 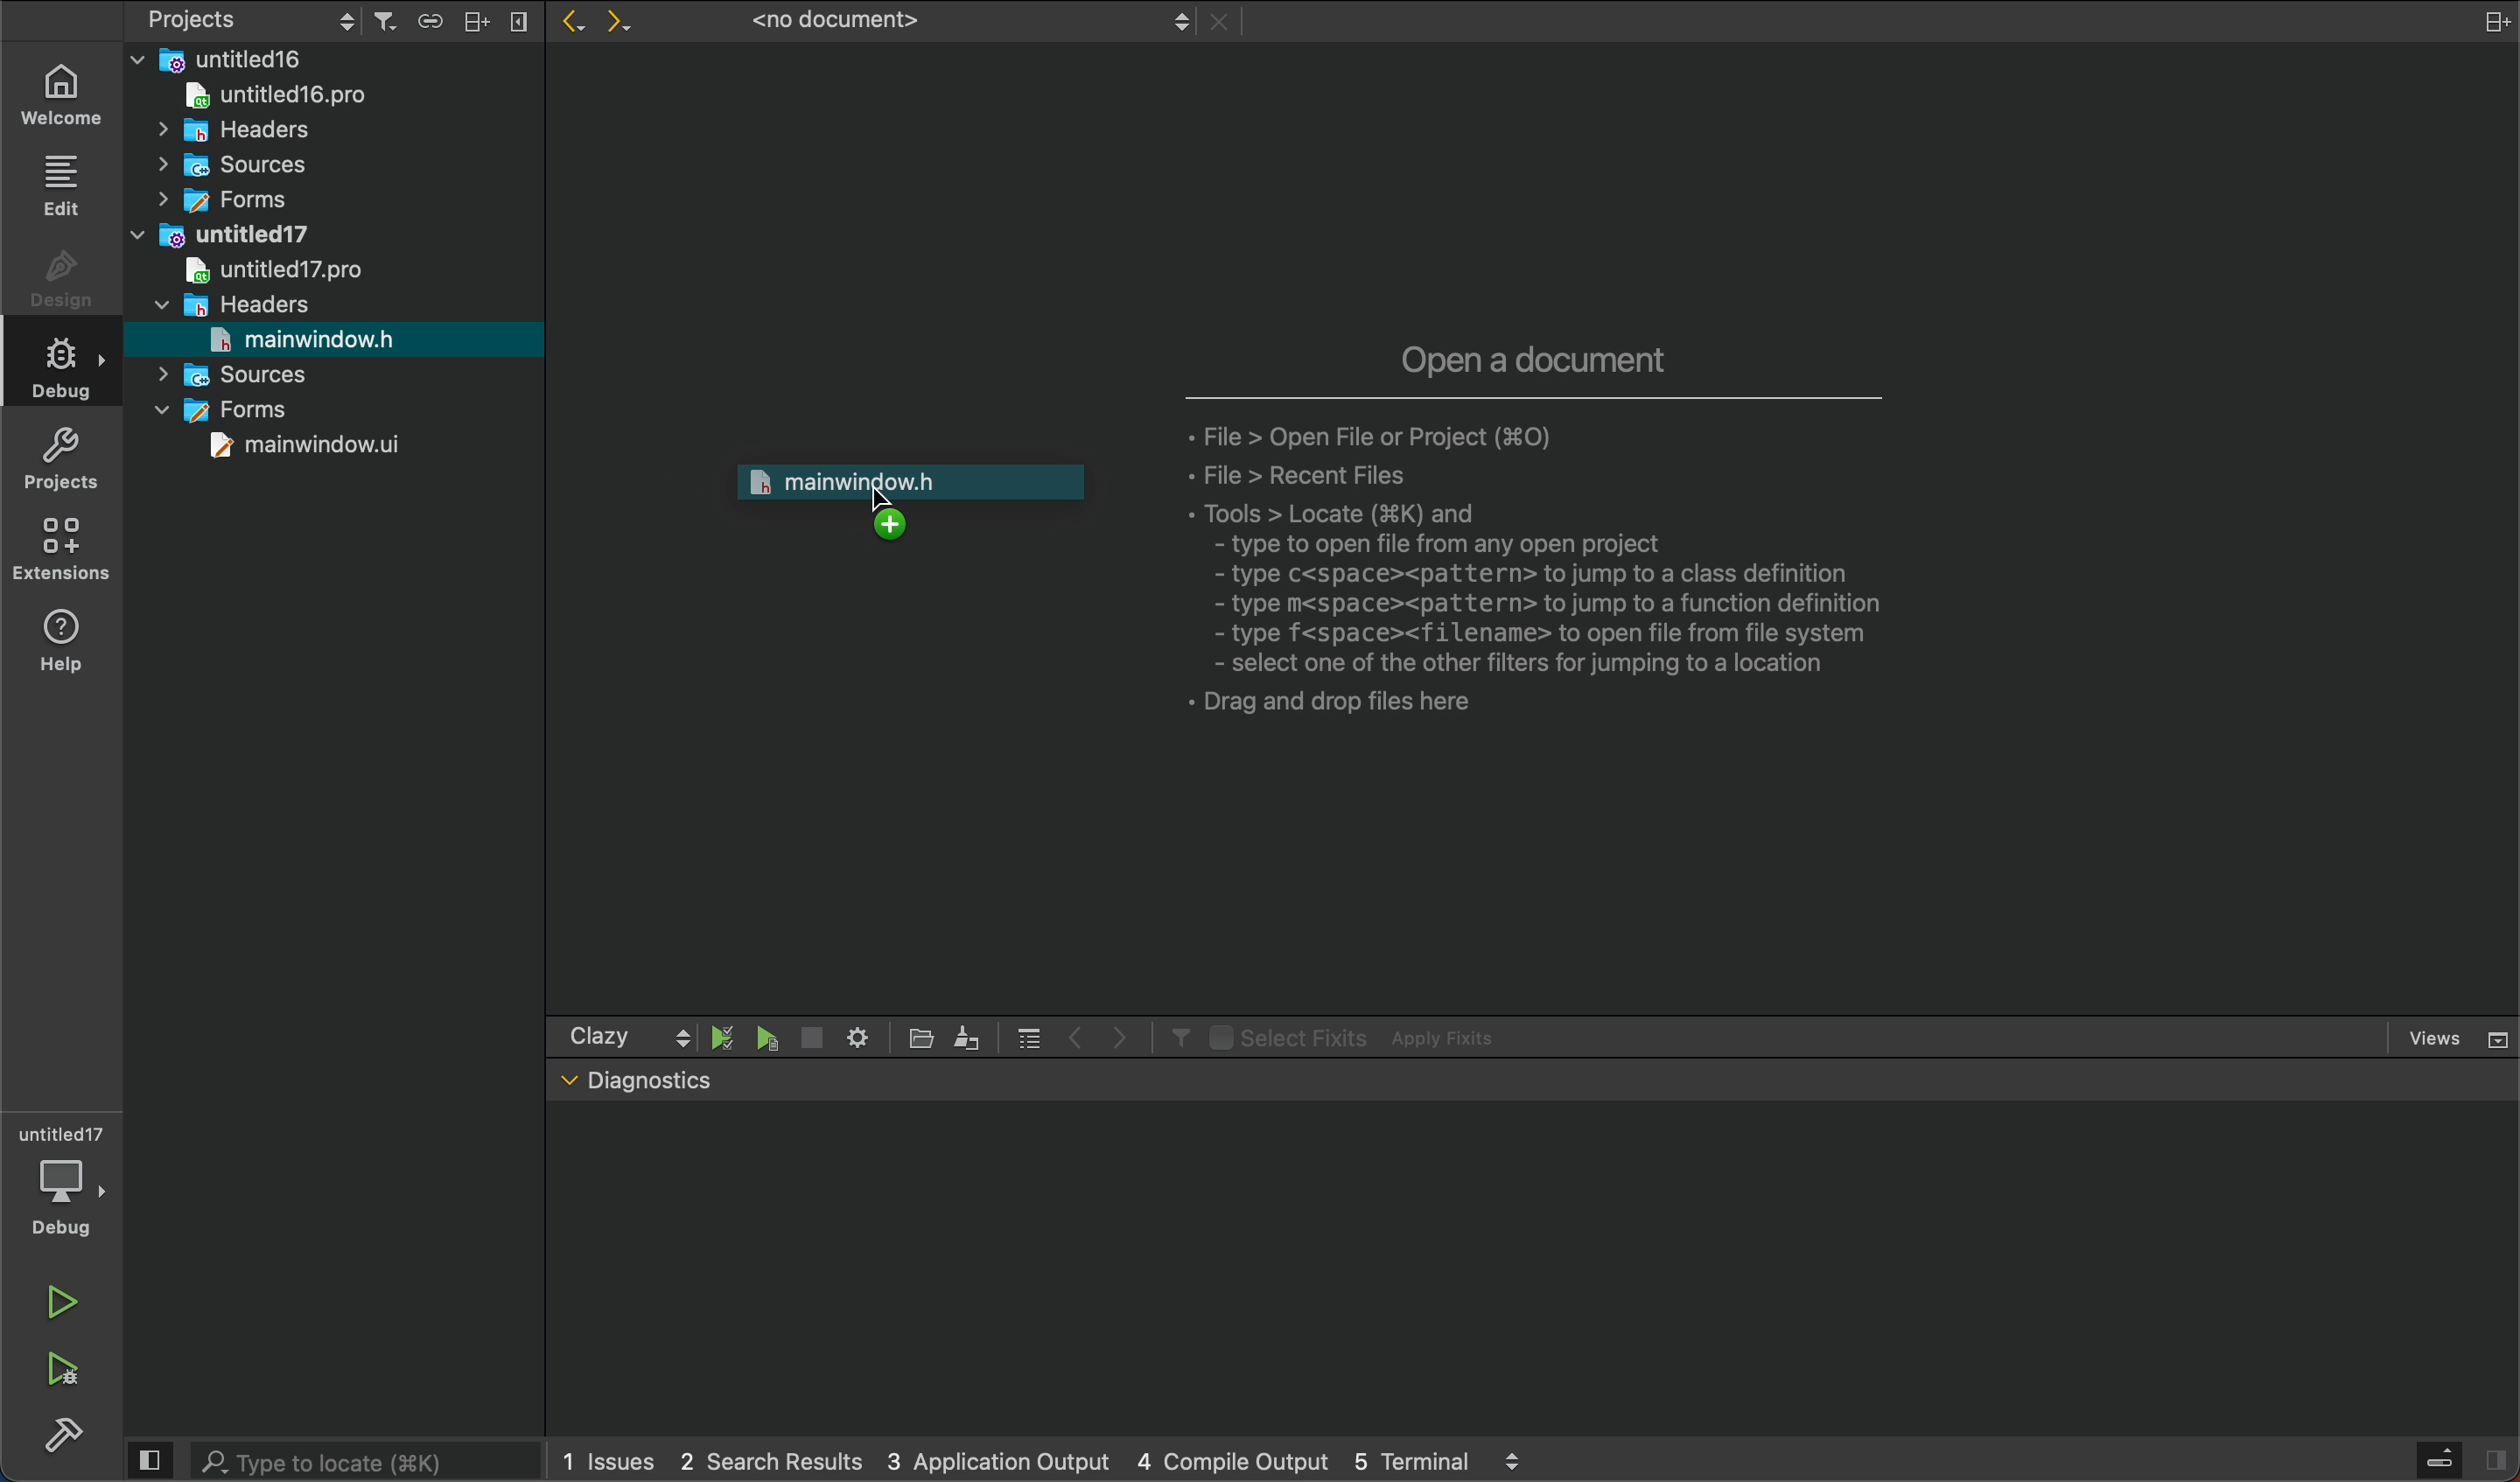 What do you see at coordinates (856, 1035) in the screenshot?
I see `settings` at bounding box center [856, 1035].